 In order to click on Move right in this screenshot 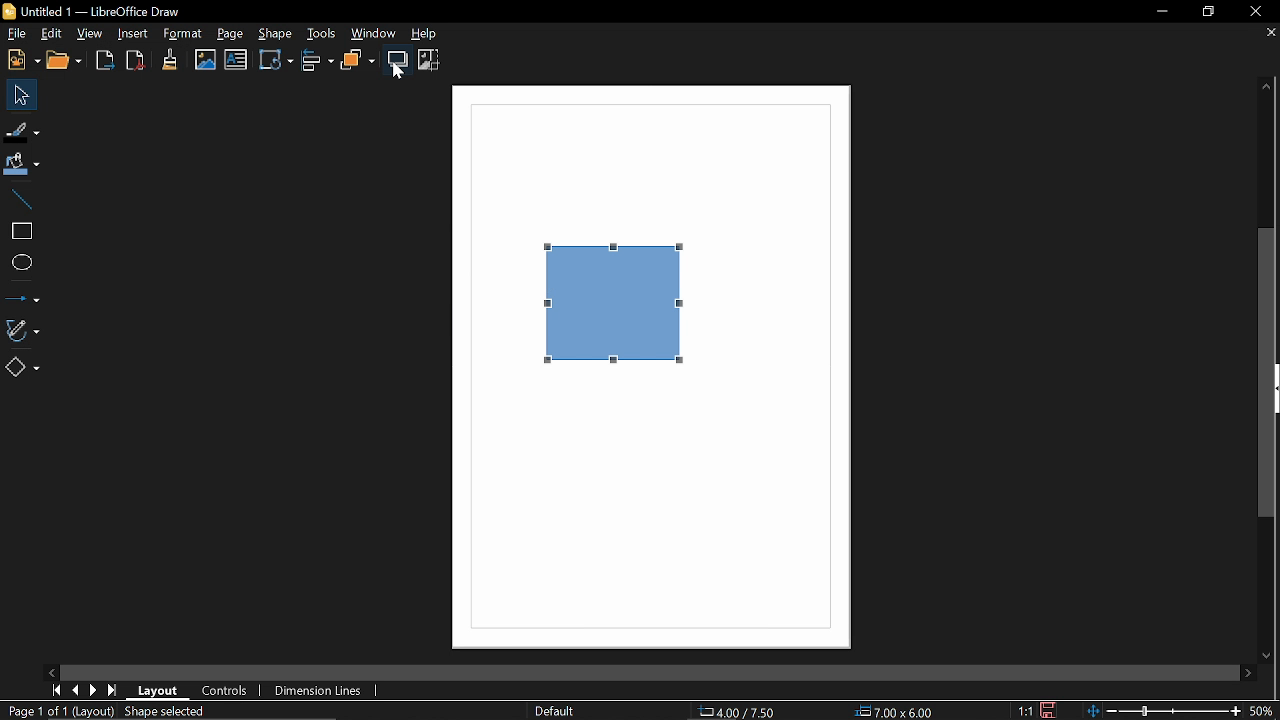, I will do `click(1246, 673)`.